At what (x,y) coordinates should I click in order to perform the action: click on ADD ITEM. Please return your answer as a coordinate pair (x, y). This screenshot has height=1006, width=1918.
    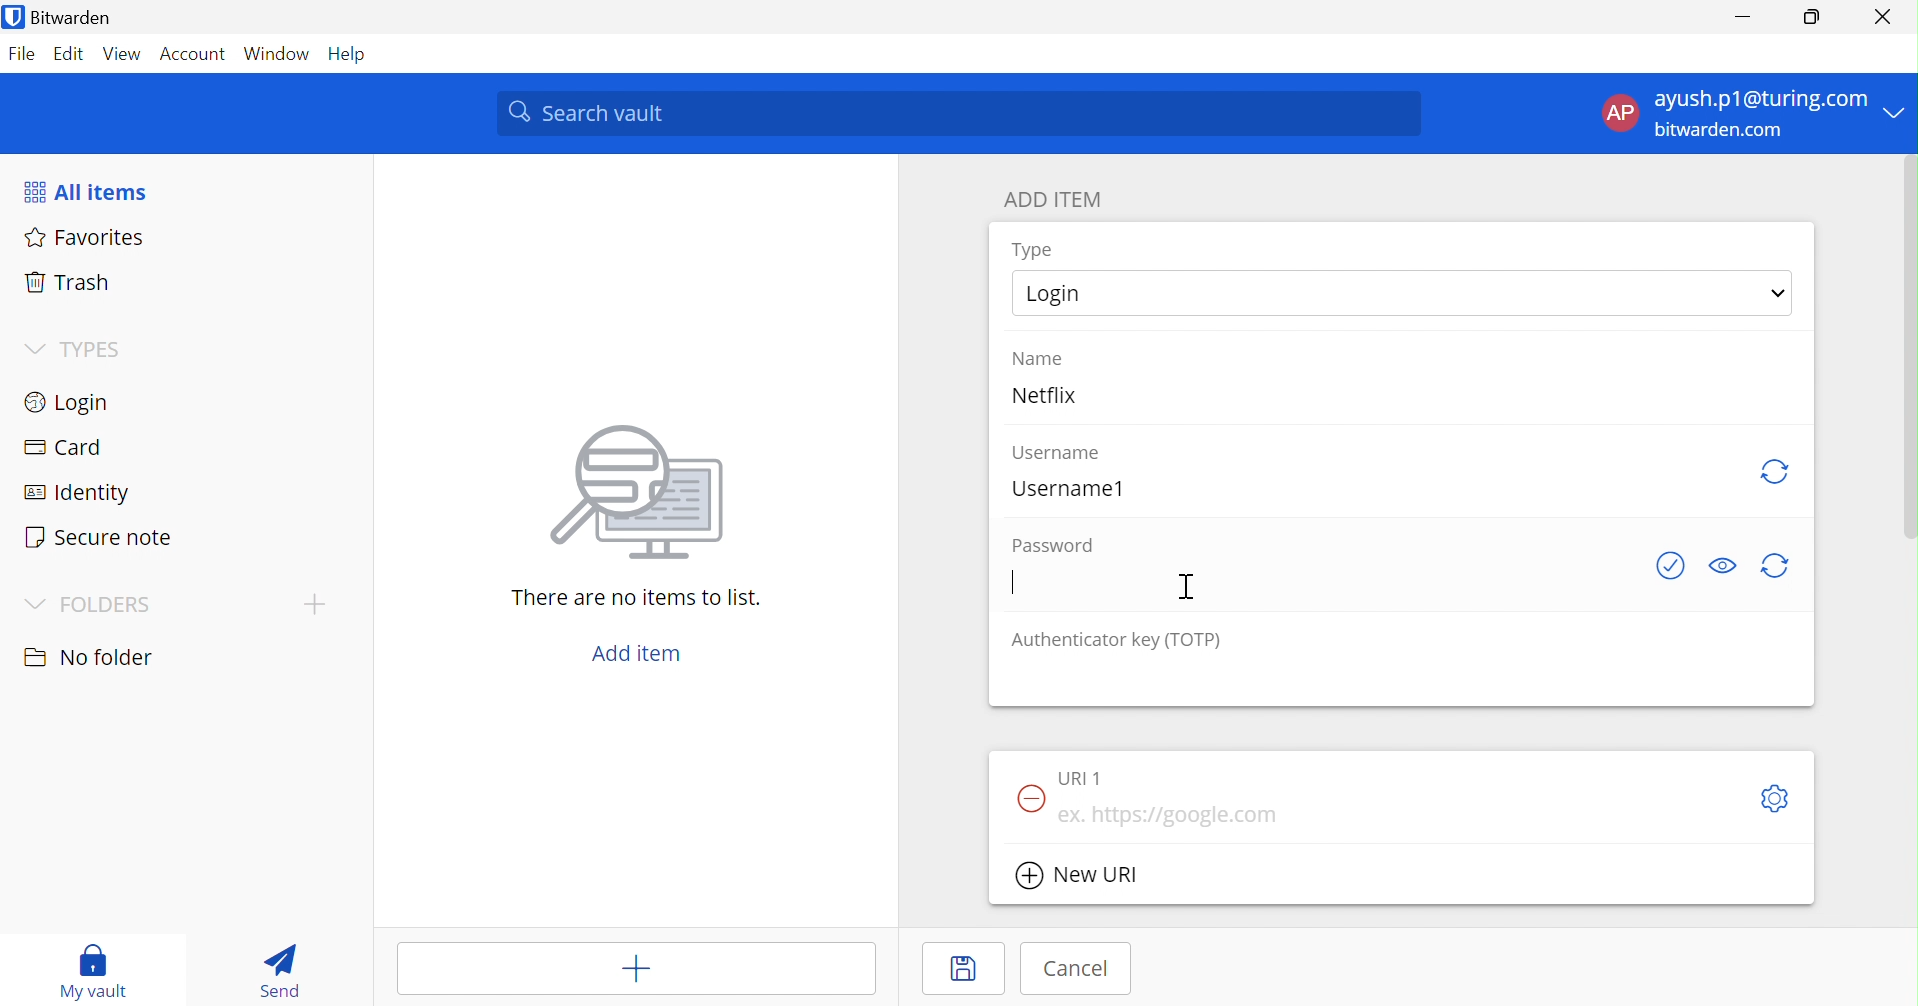
    Looking at the image, I should click on (1051, 199).